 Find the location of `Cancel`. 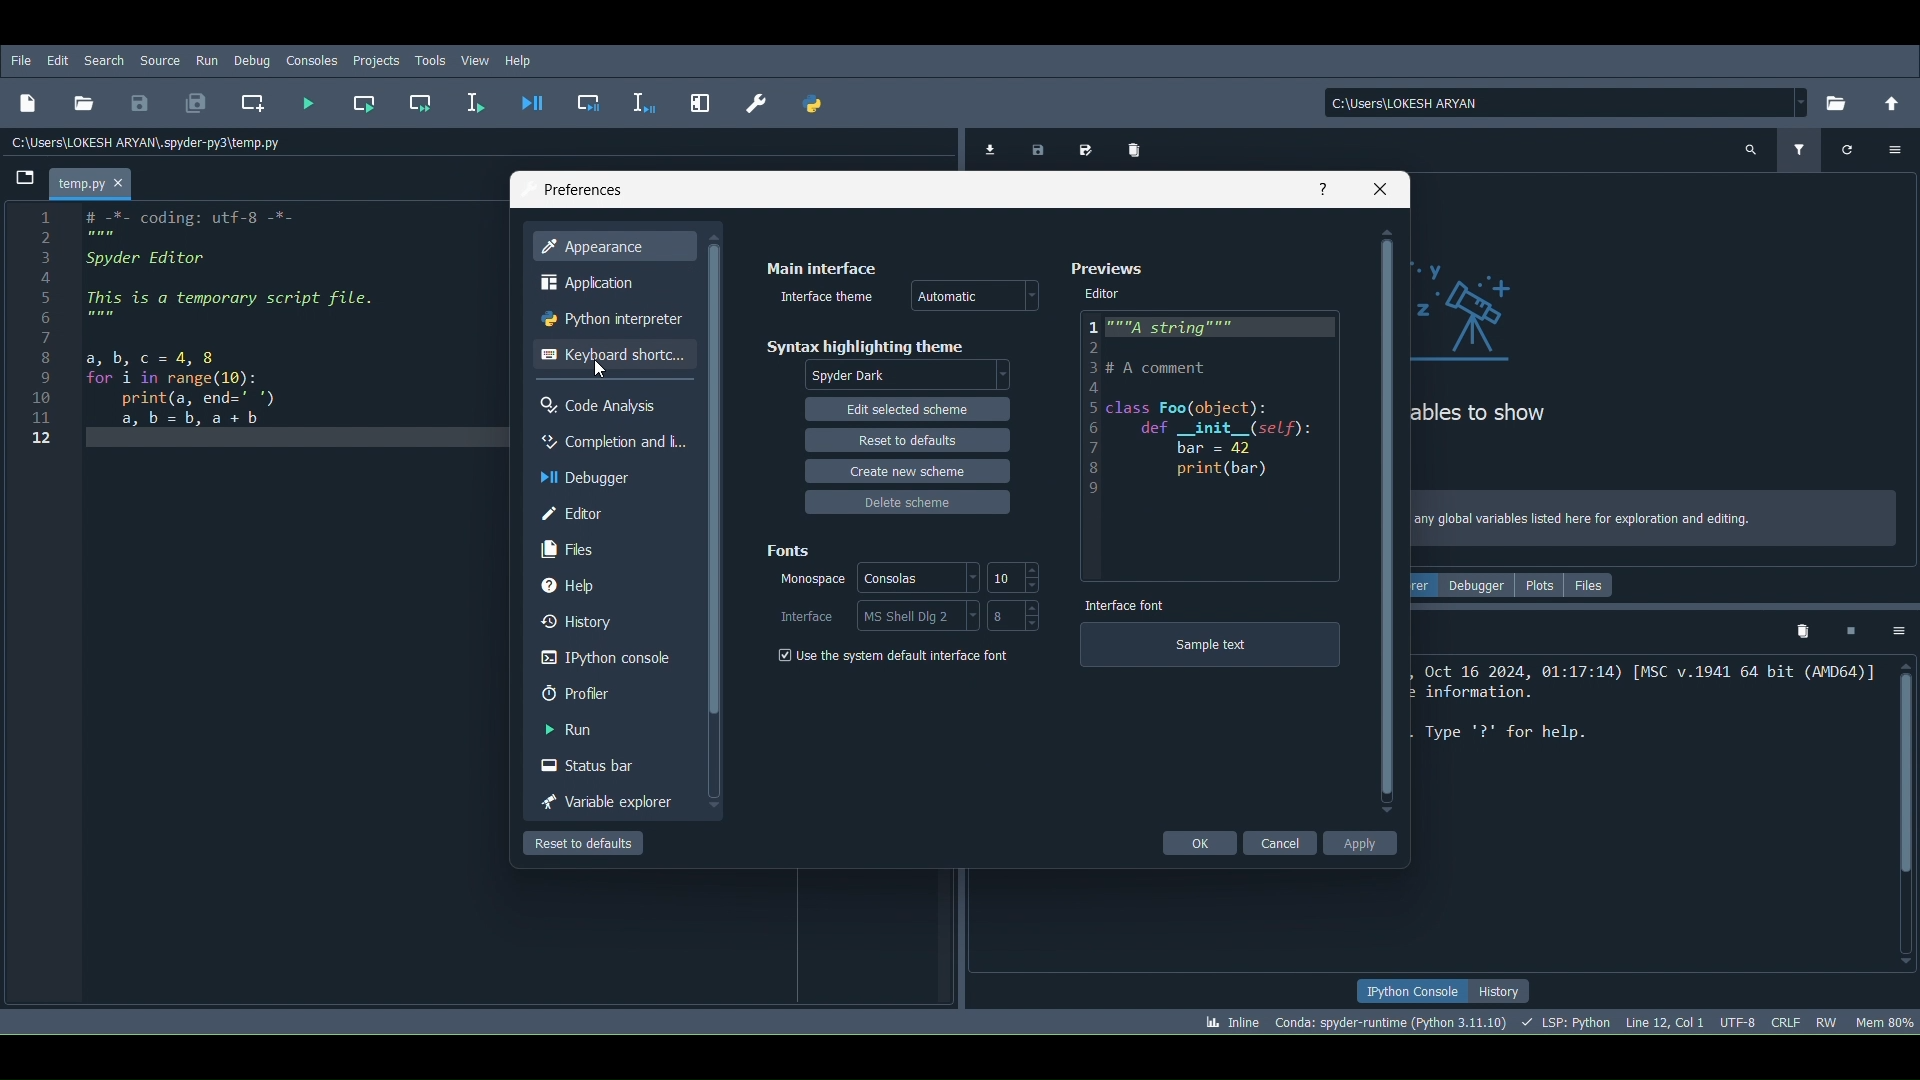

Cancel is located at coordinates (1284, 844).